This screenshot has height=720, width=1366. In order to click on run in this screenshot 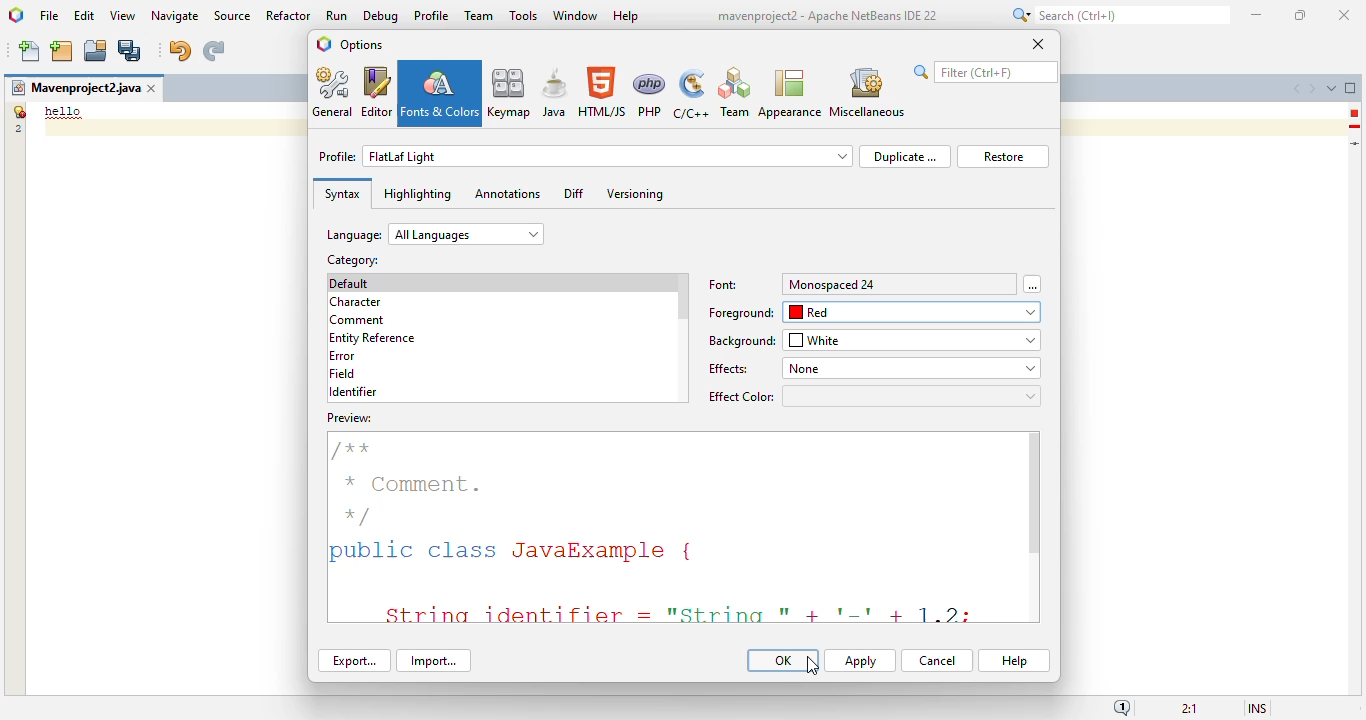, I will do `click(338, 15)`.